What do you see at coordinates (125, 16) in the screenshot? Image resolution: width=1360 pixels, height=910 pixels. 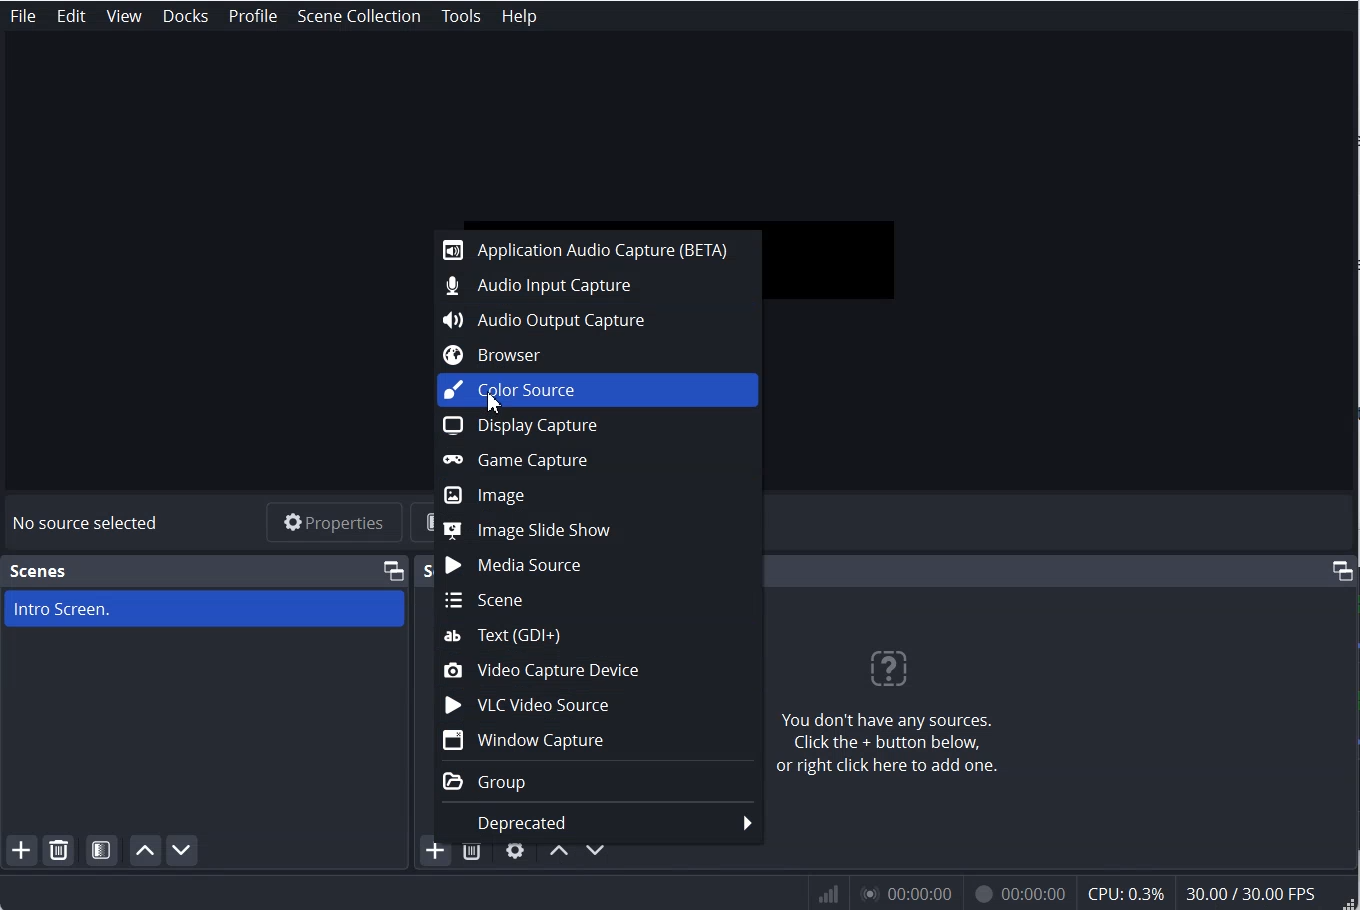 I see `View` at bounding box center [125, 16].